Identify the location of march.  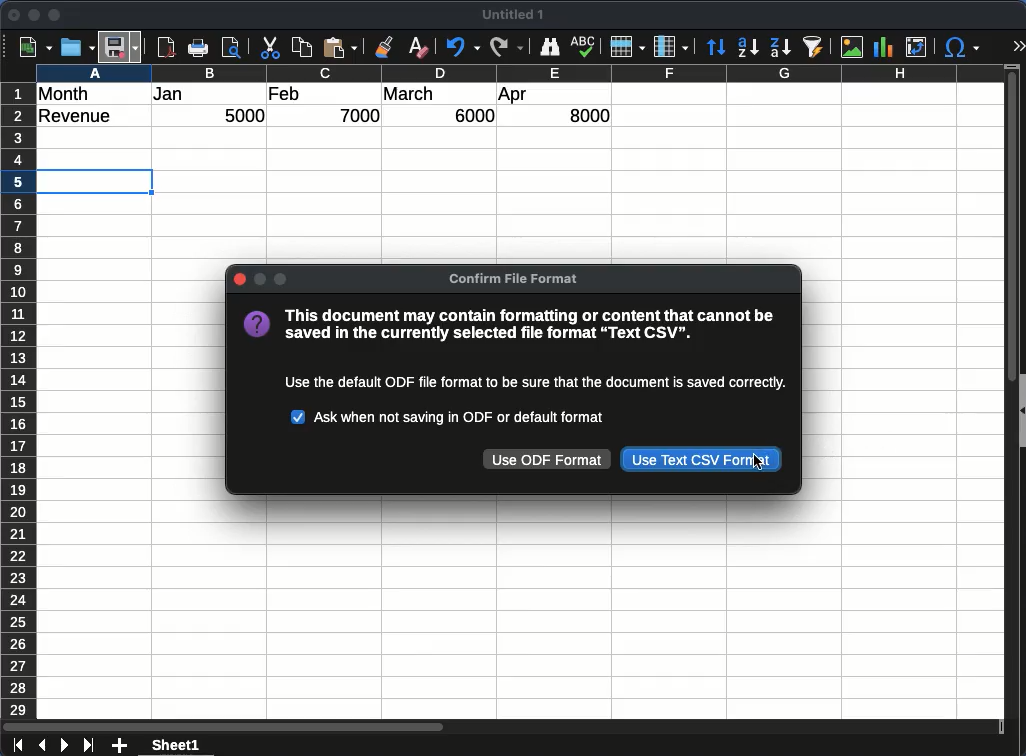
(409, 94).